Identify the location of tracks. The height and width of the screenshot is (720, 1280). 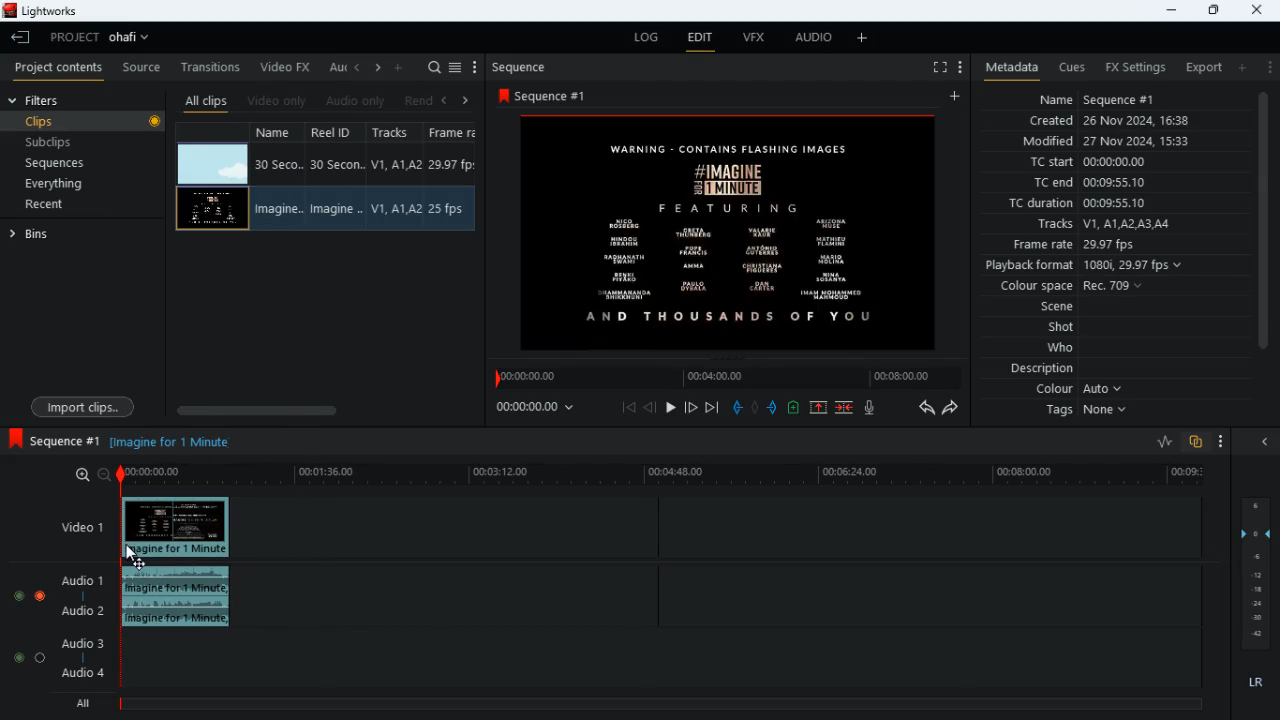
(1107, 224).